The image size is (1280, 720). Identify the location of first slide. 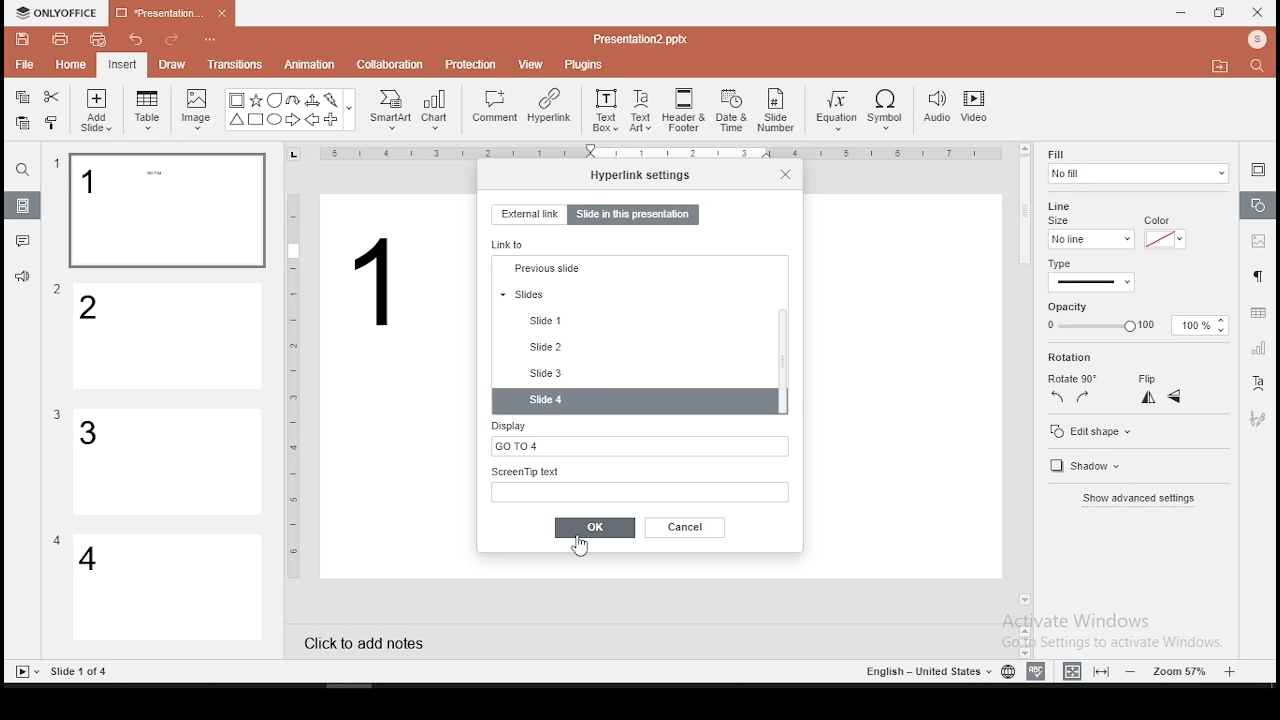
(632, 269).